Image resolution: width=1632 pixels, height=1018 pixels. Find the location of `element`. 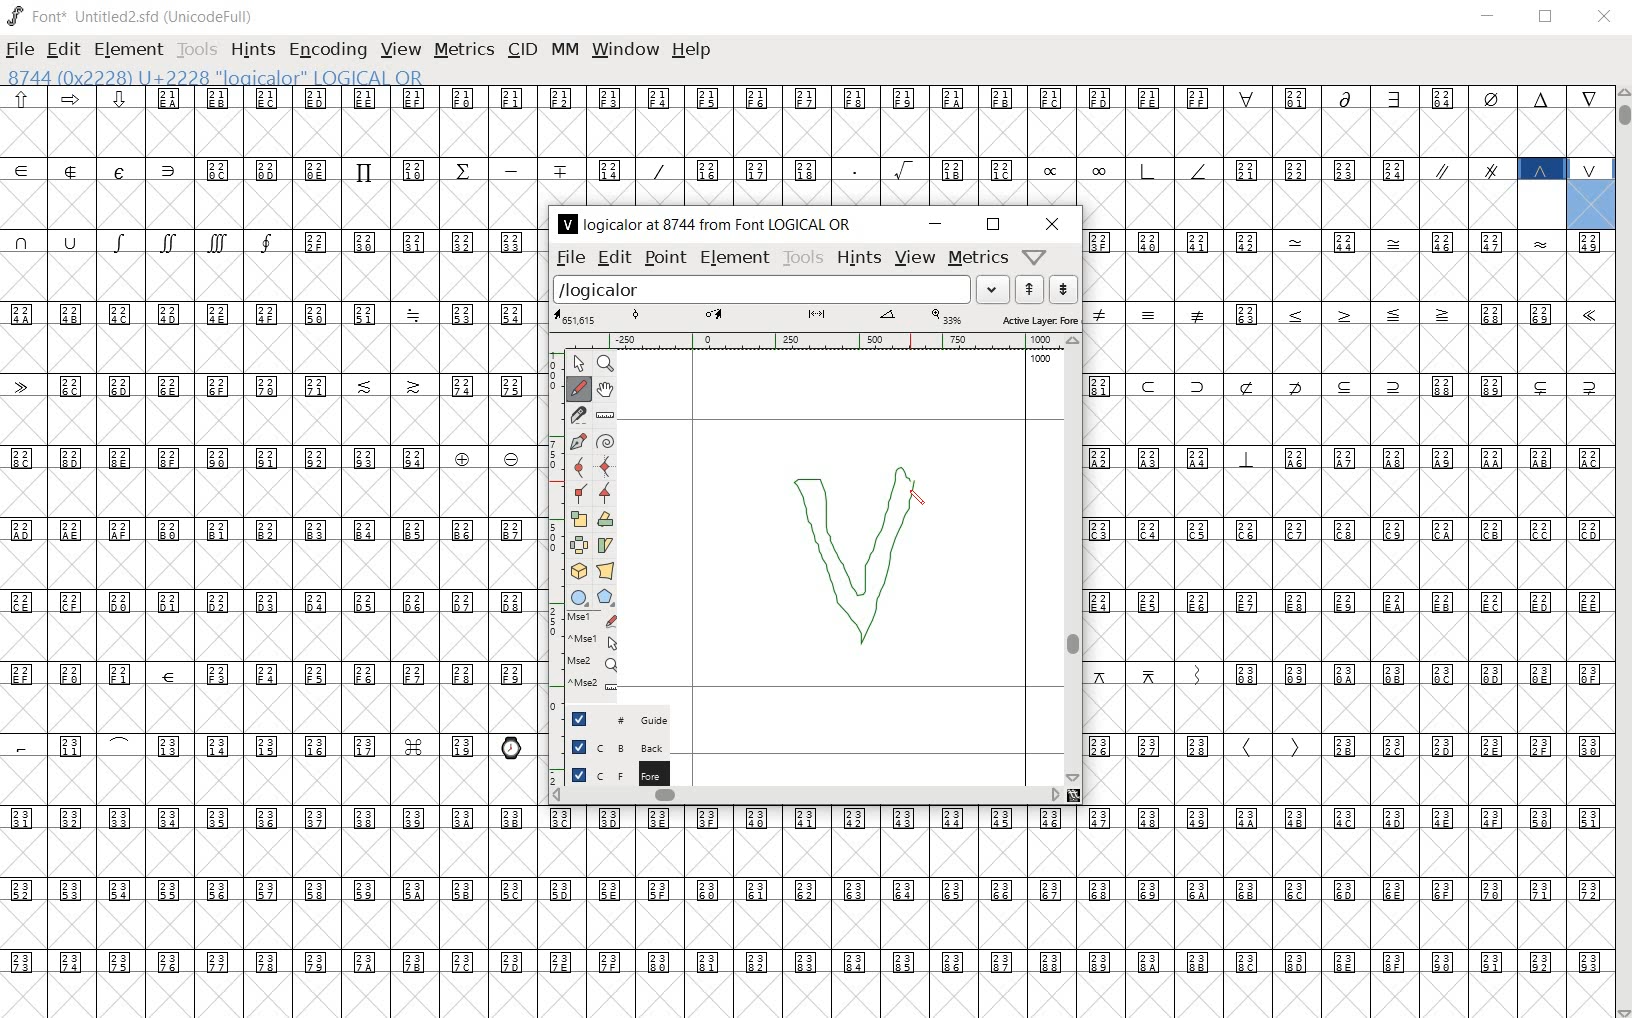

element is located at coordinates (734, 259).